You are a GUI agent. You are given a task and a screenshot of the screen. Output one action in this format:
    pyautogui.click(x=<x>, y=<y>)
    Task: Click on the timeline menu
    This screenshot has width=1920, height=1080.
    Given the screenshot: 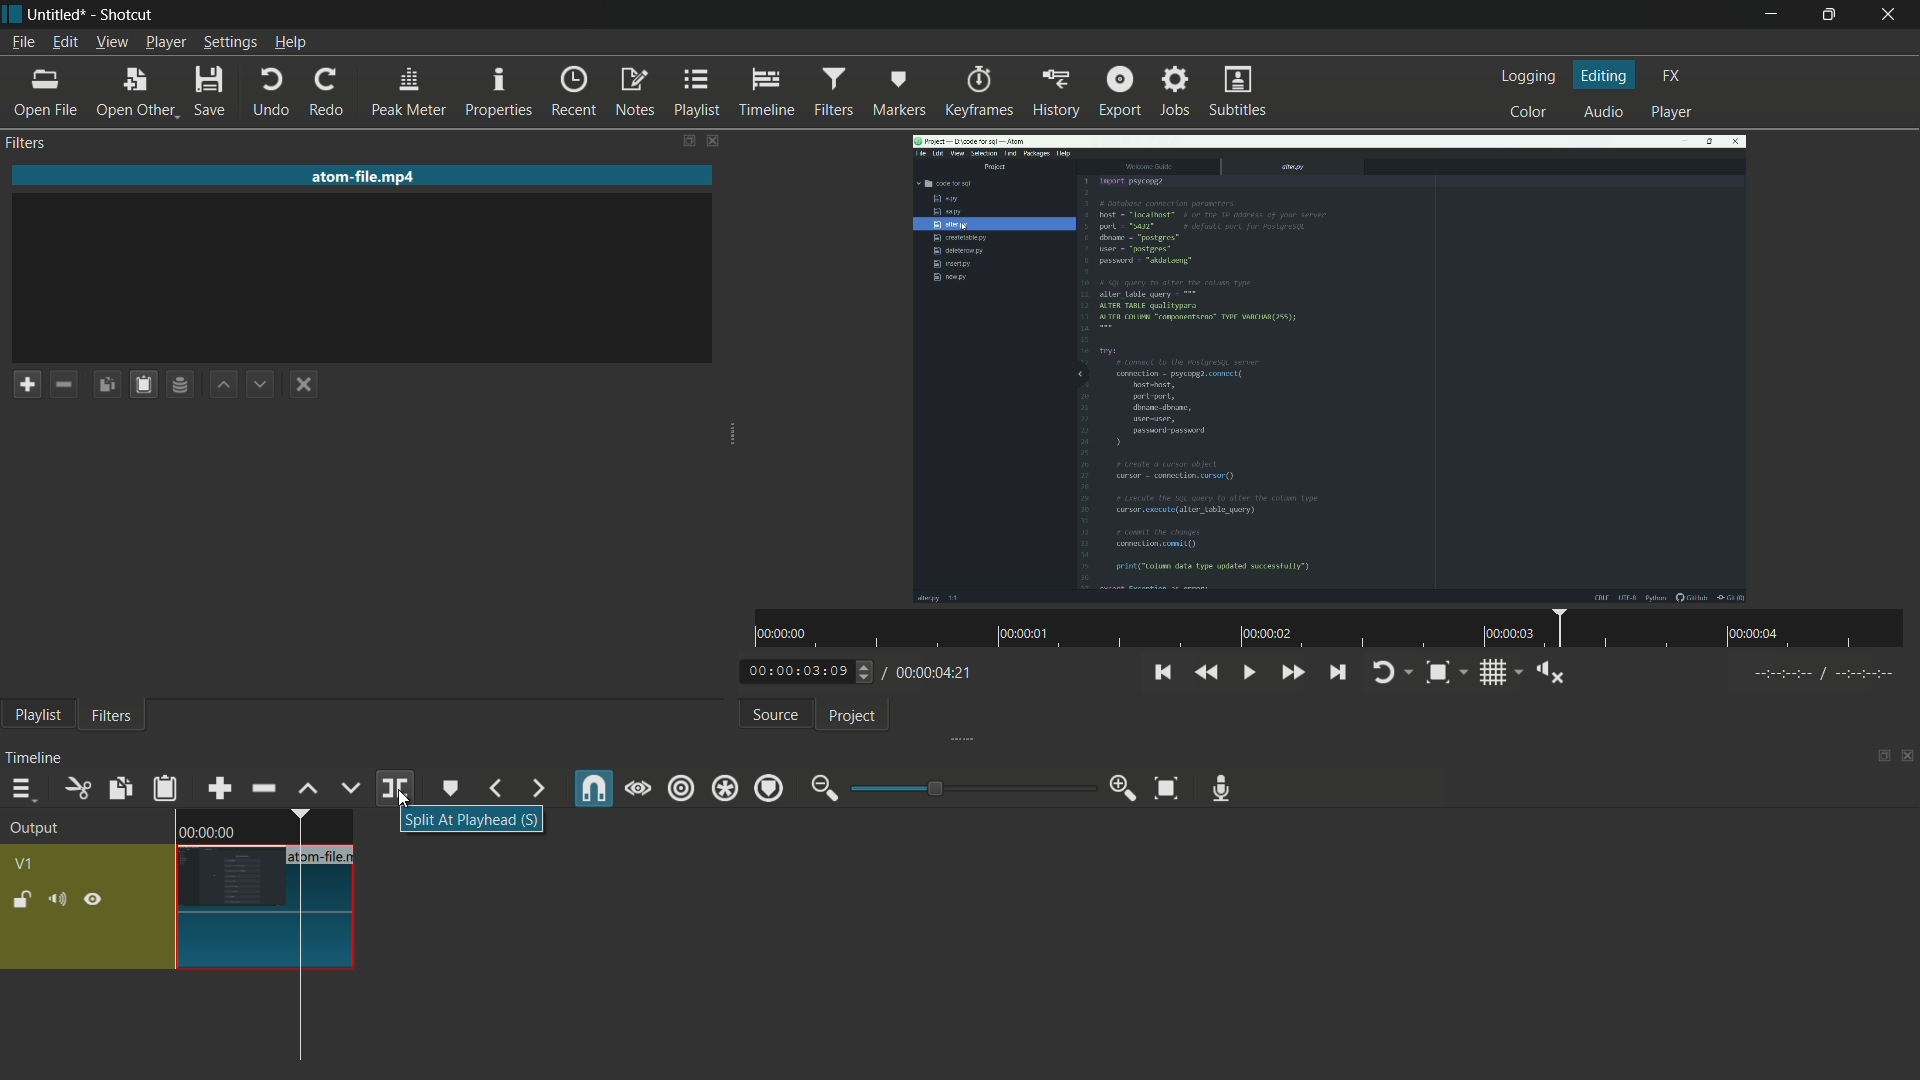 What is the action you would take?
    pyautogui.click(x=21, y=789)
    